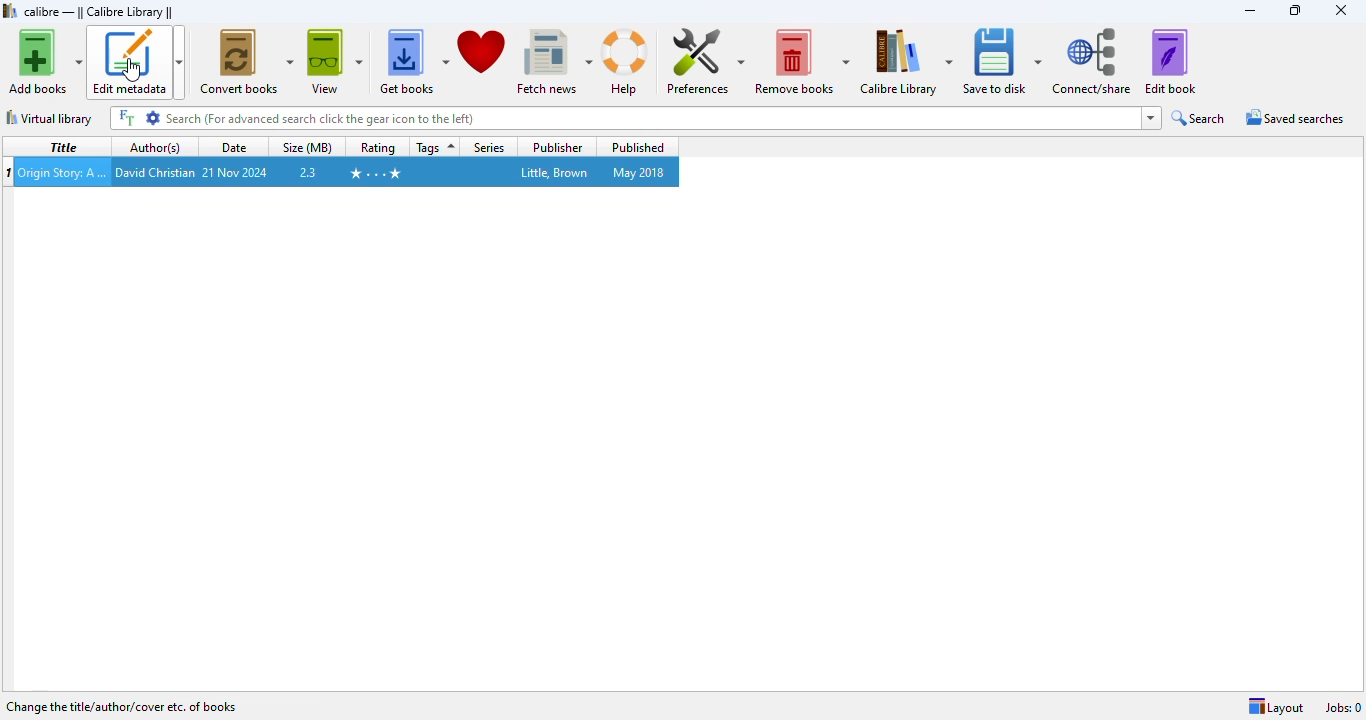 This screenshot has width=1366, height=720. Describe the element at coordinates (623, 118) in the screenshot. I see `search` at that location.